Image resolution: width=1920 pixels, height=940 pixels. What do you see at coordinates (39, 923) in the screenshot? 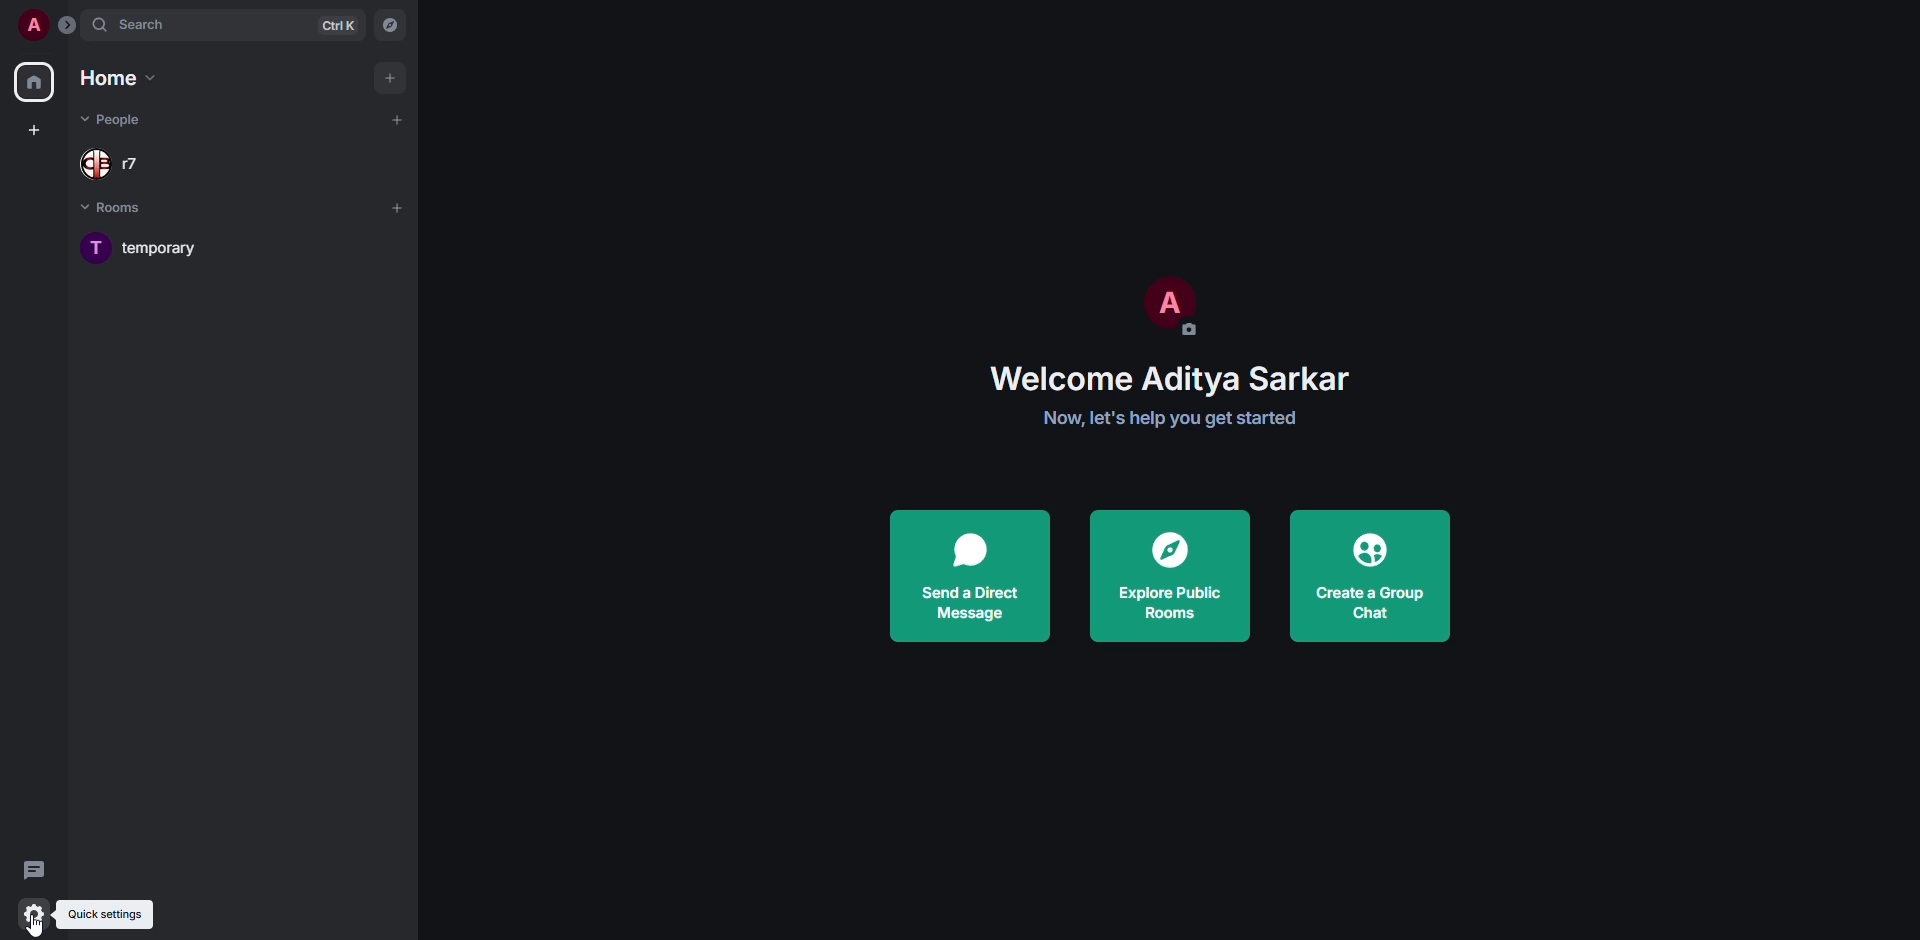
I see `cursor` at bounding box center [39, 923].